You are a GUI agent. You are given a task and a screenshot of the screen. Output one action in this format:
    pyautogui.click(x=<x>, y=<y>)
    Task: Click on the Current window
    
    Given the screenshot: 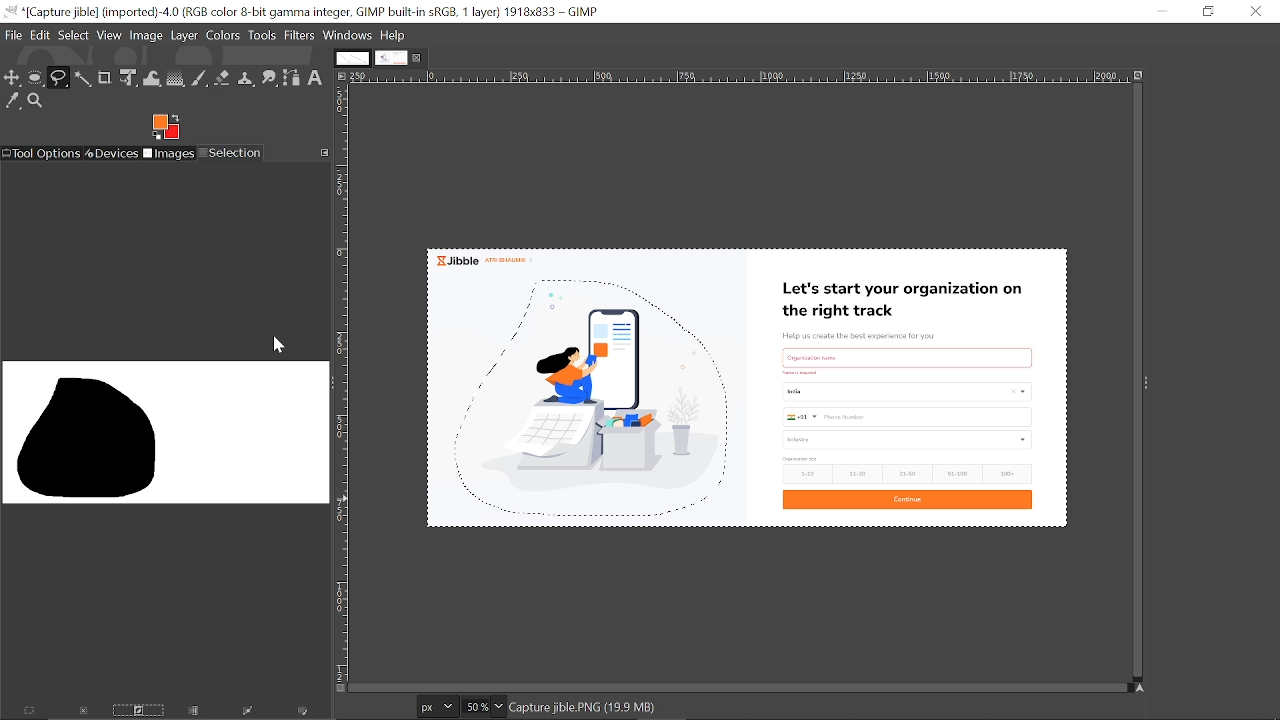 What is the action you would take?
    pyautogui.click(x=303, y=12)
    